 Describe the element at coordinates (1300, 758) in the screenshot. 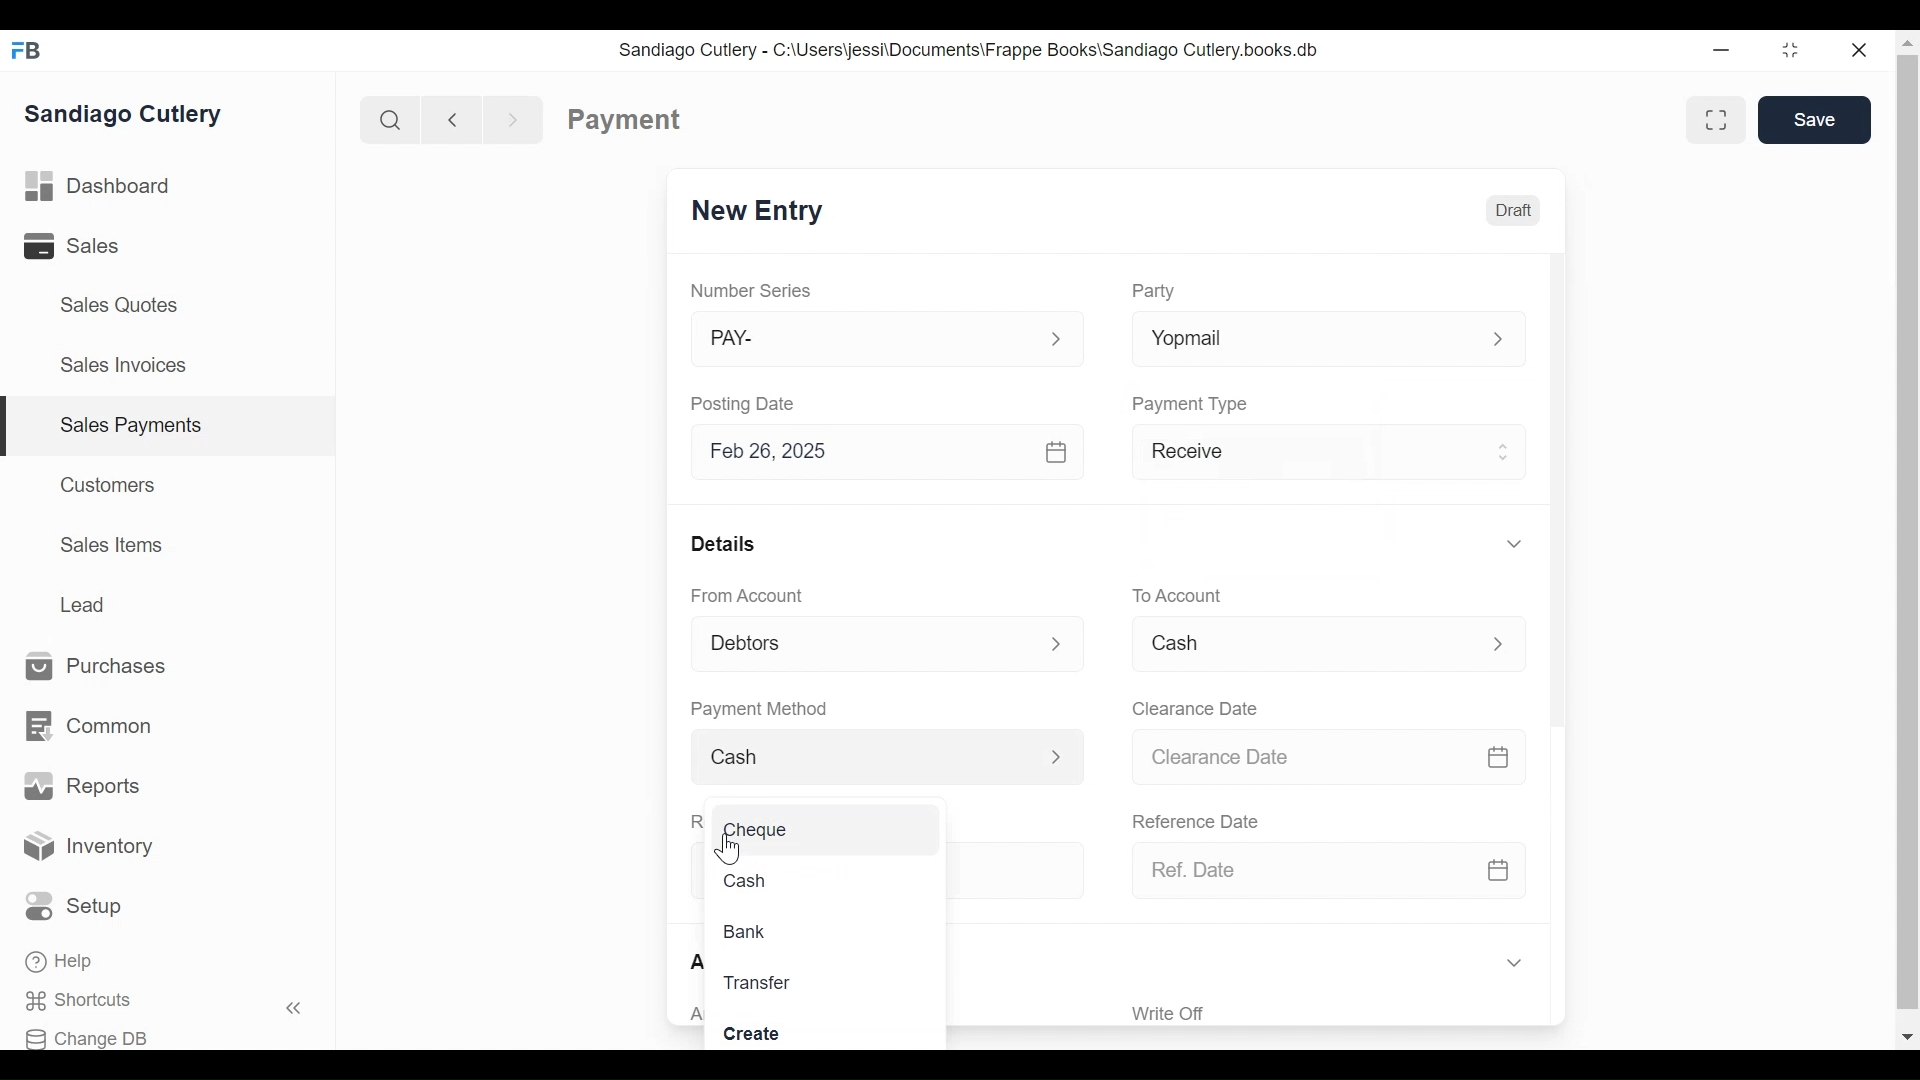

I see `Clearance Date` at that location.